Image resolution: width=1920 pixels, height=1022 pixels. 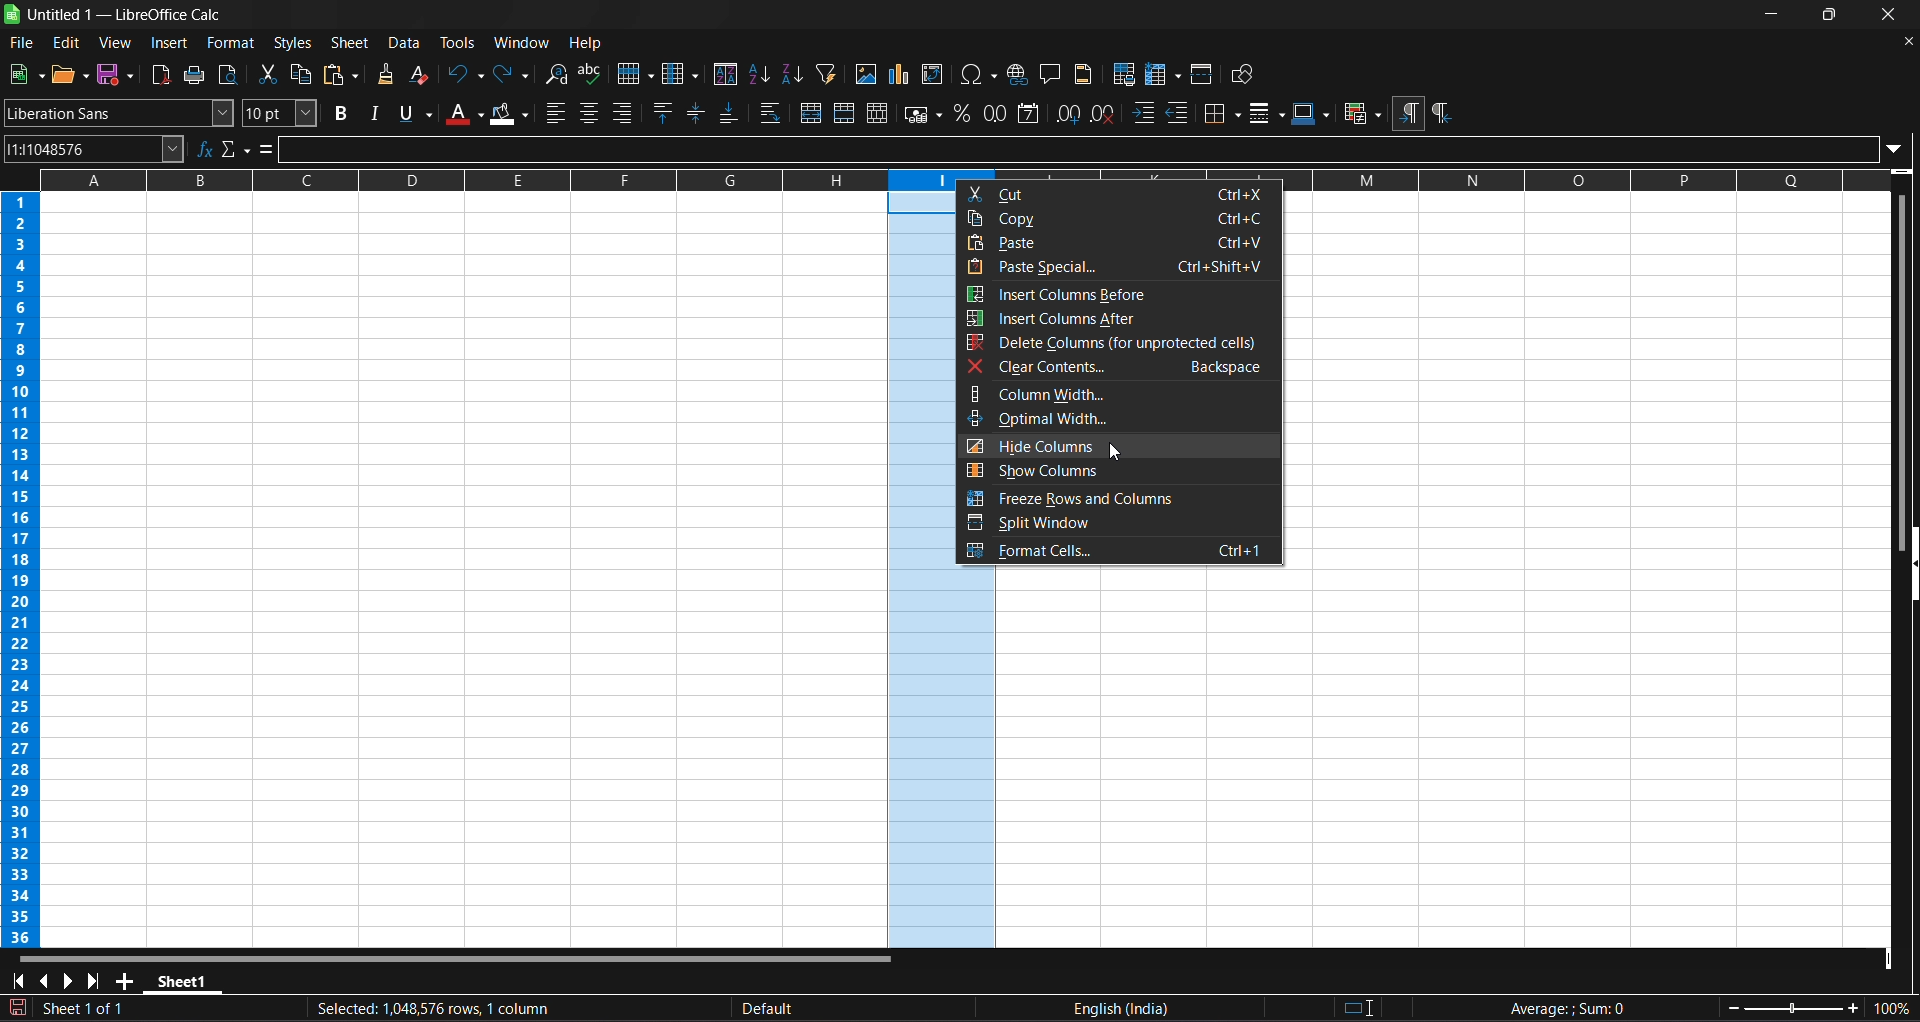 What do you see at coordinates (1120, 321) in the screenshot?
I see `insert columns after` at bounding box center [1120, 321].